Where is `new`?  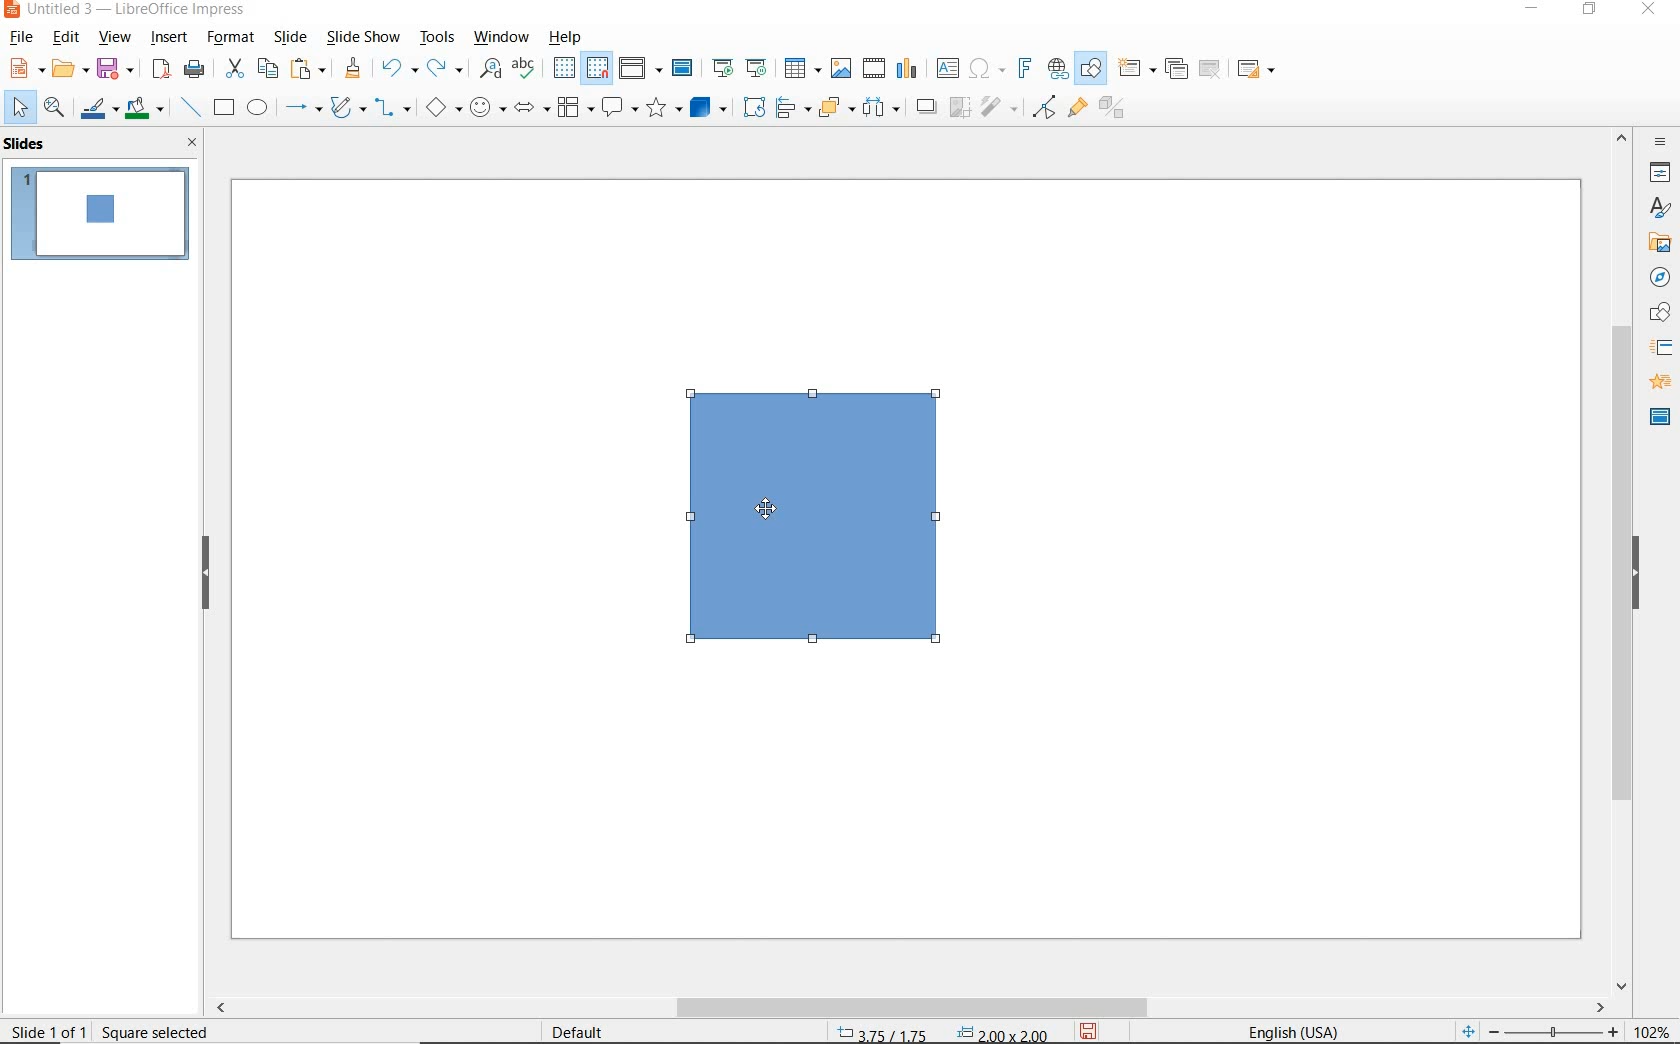
new is located at coordinates (18, 71).